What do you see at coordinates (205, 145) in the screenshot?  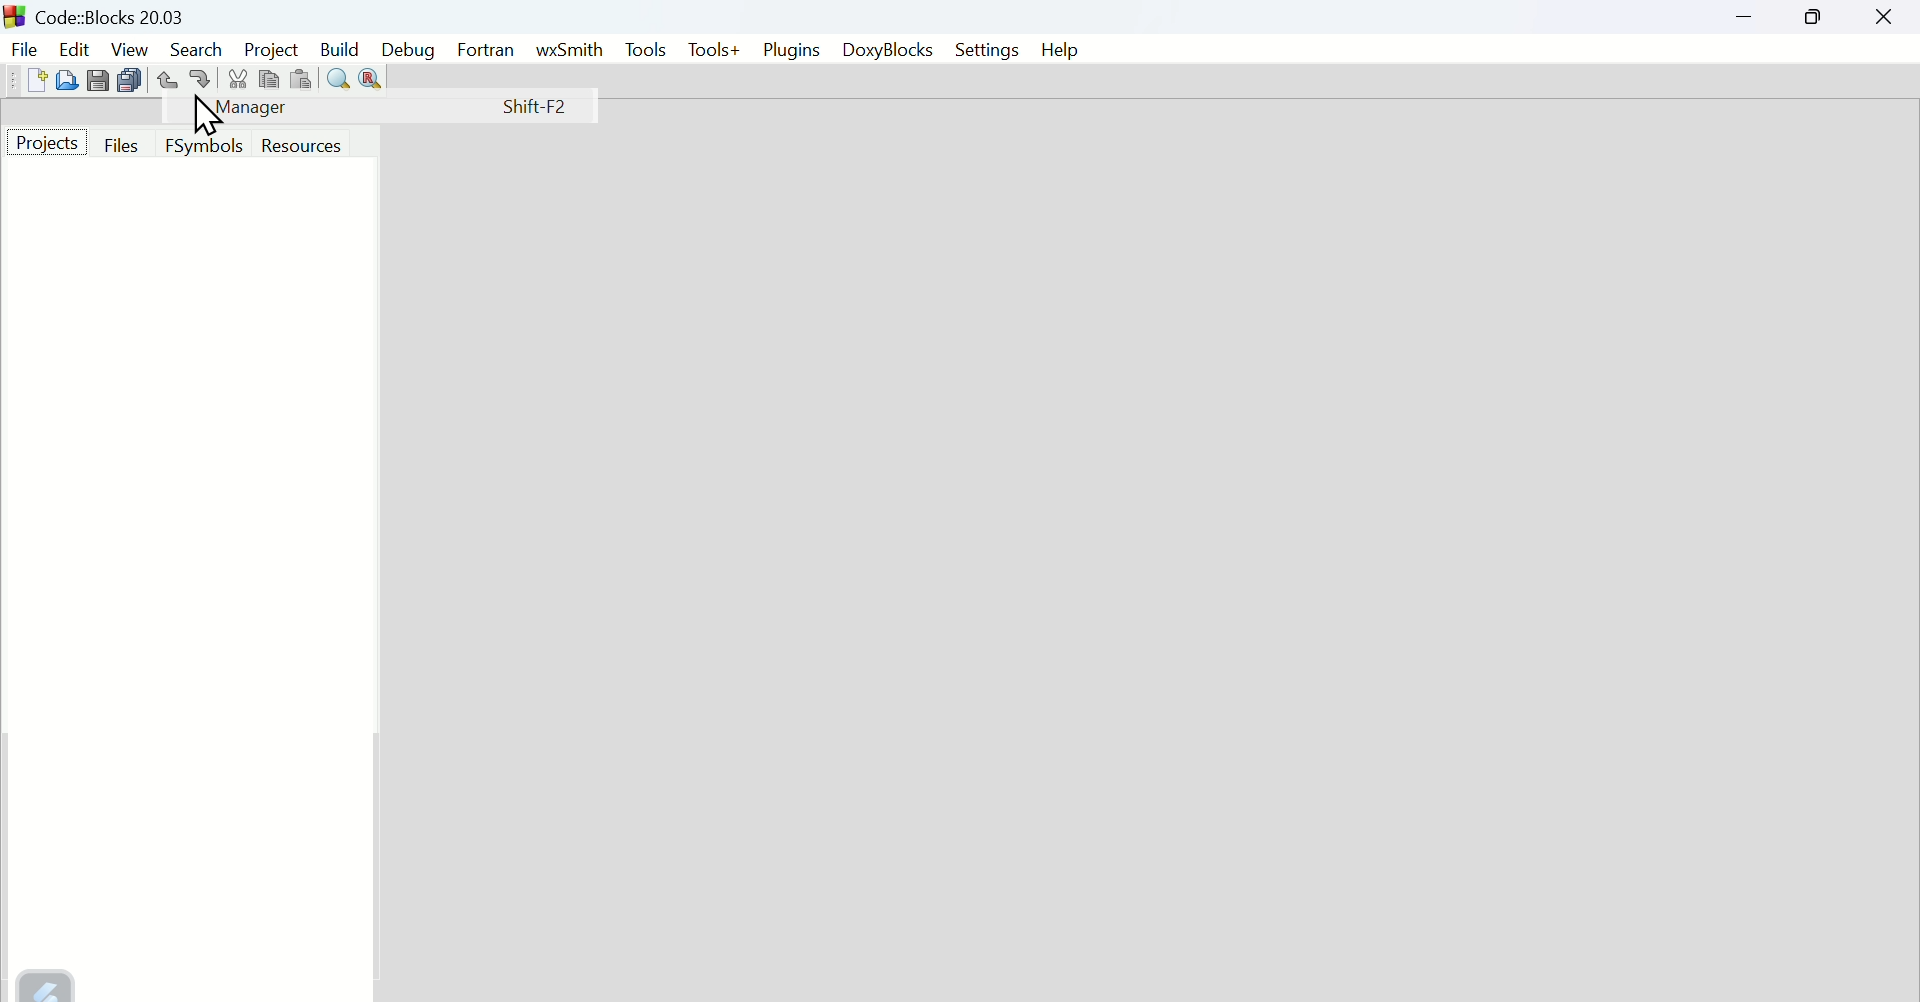 I see `F symbols` at bounding box center [205, 145].